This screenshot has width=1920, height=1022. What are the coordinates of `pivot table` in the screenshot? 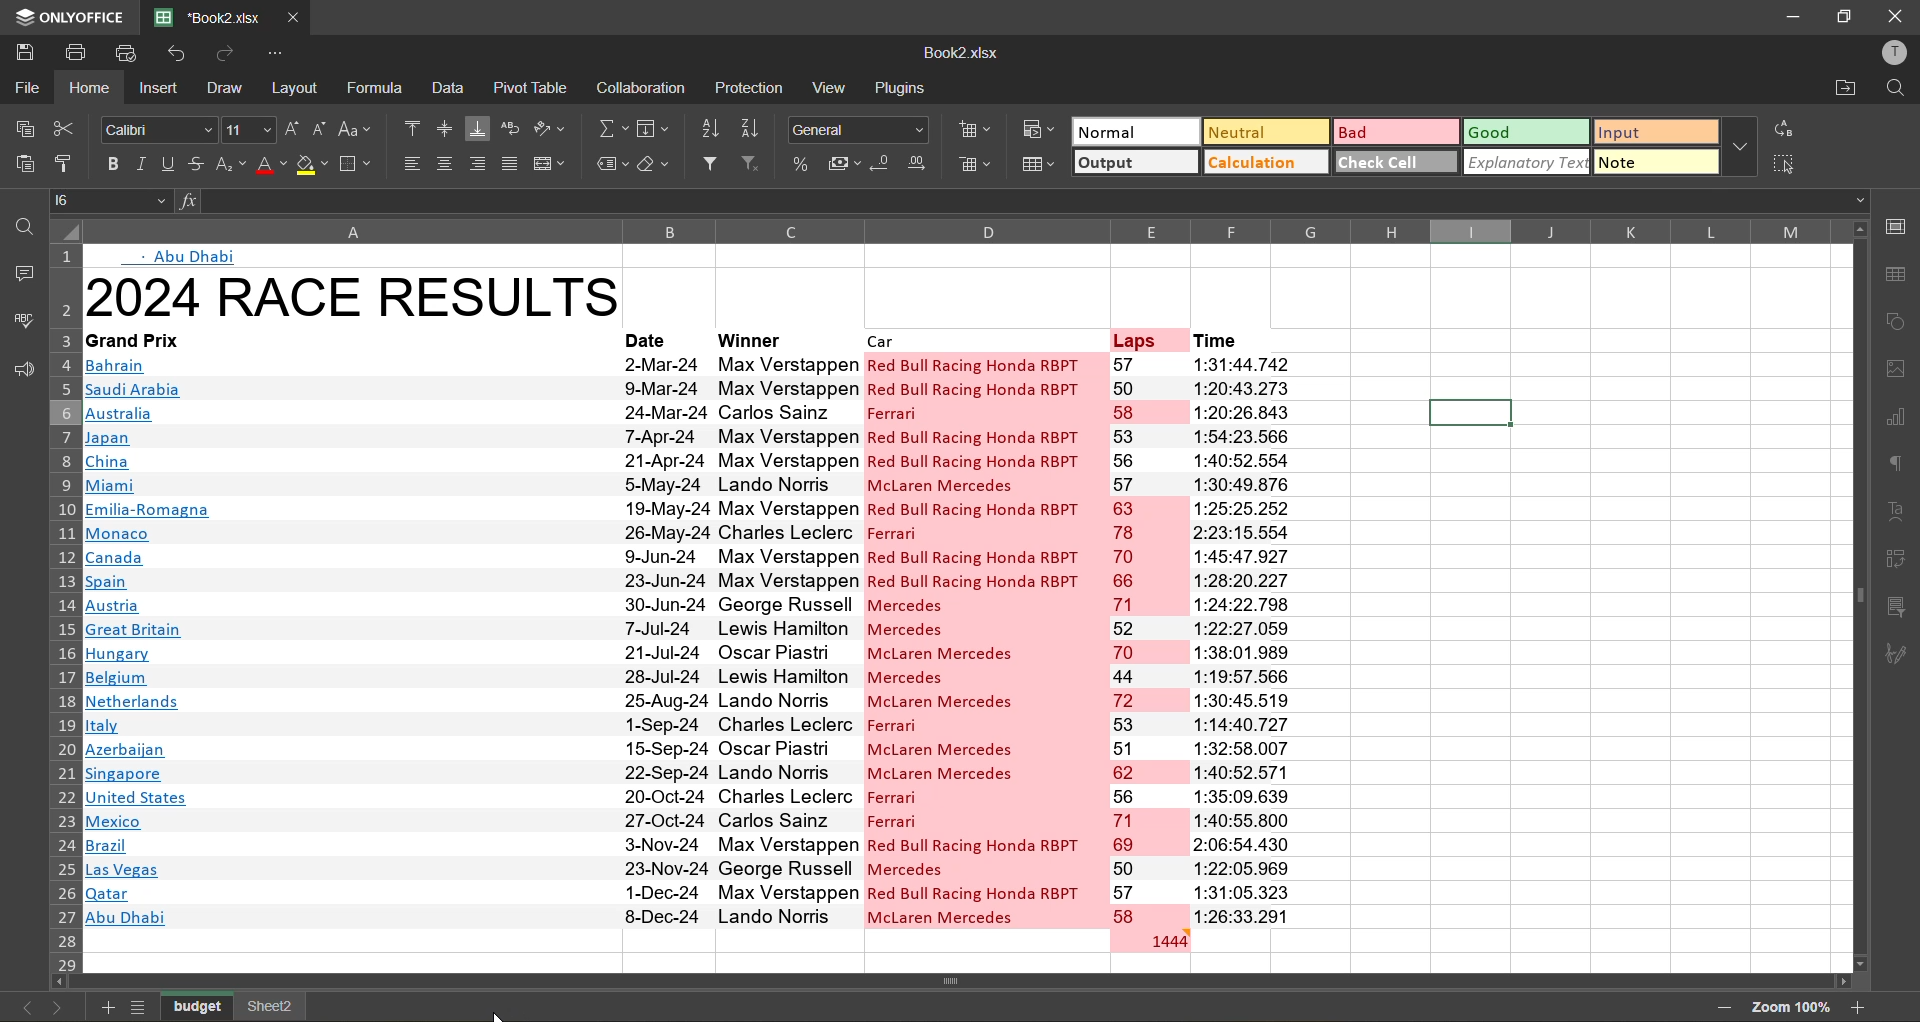 It's located at (532, 87).